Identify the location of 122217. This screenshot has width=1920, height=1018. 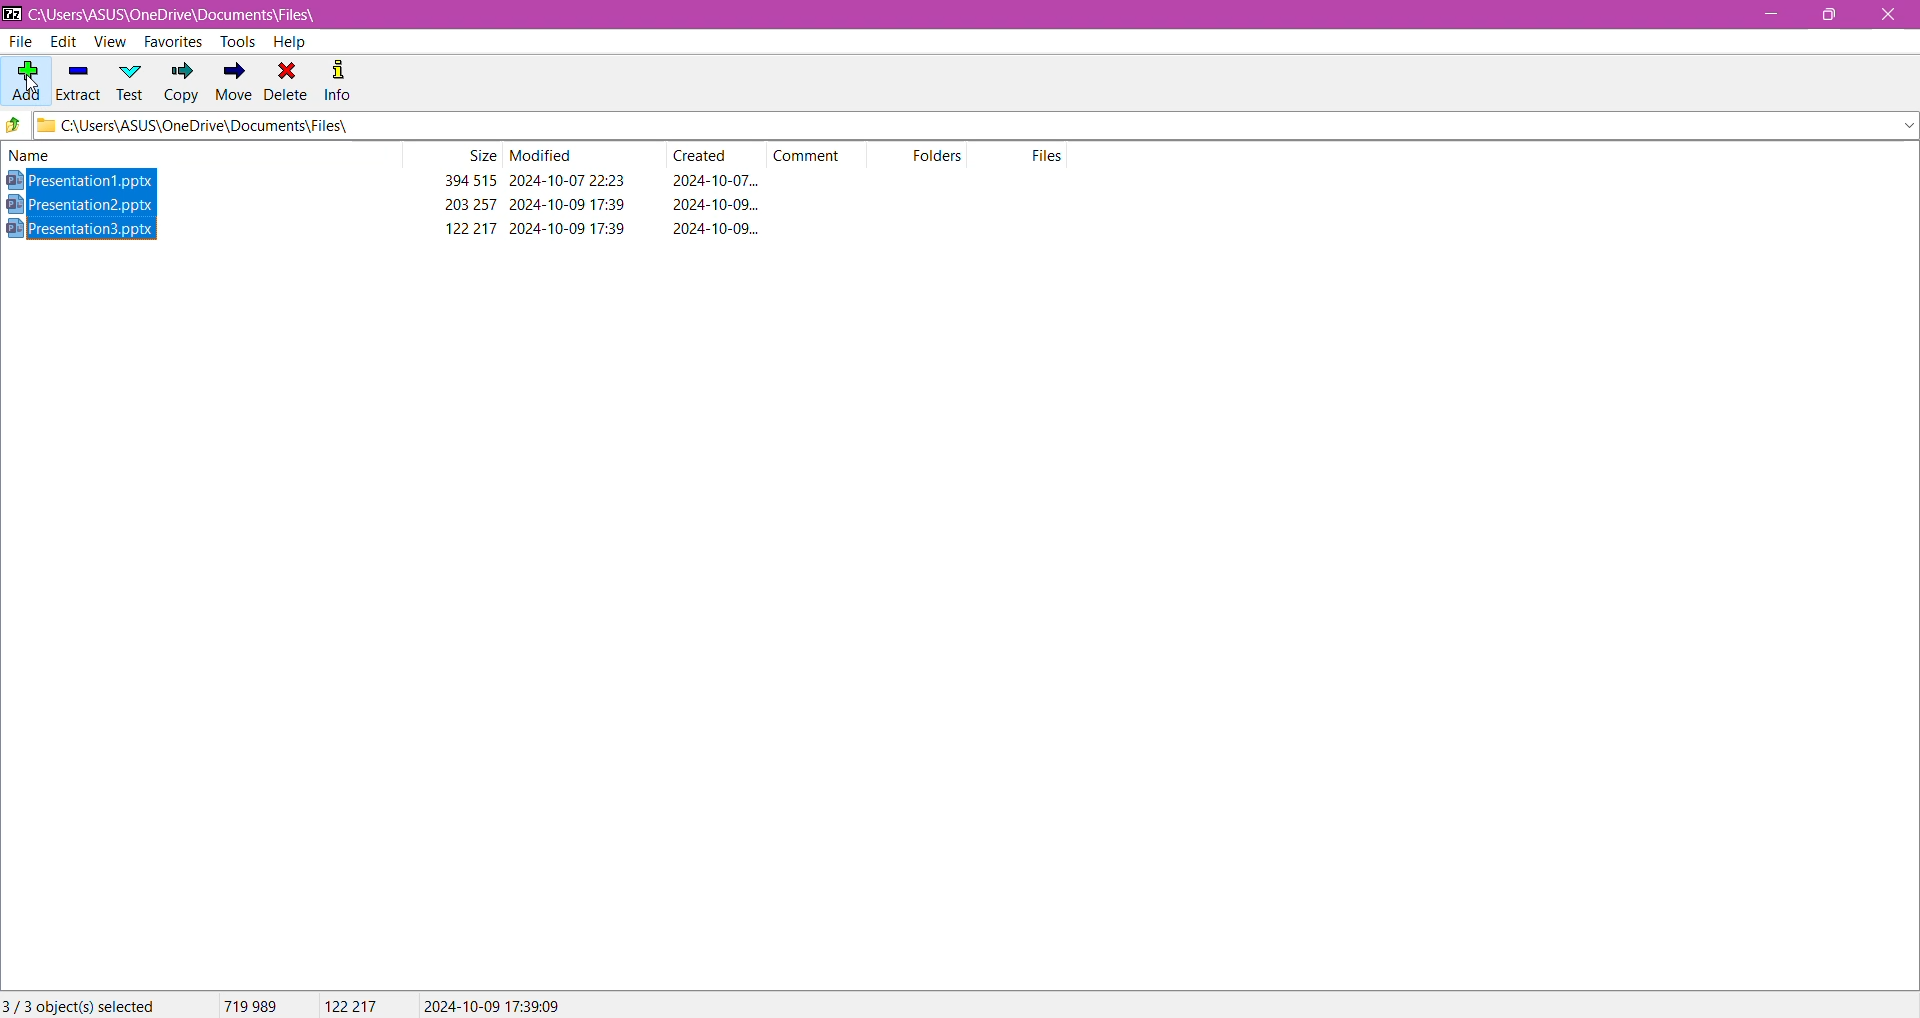
(351, 1006).